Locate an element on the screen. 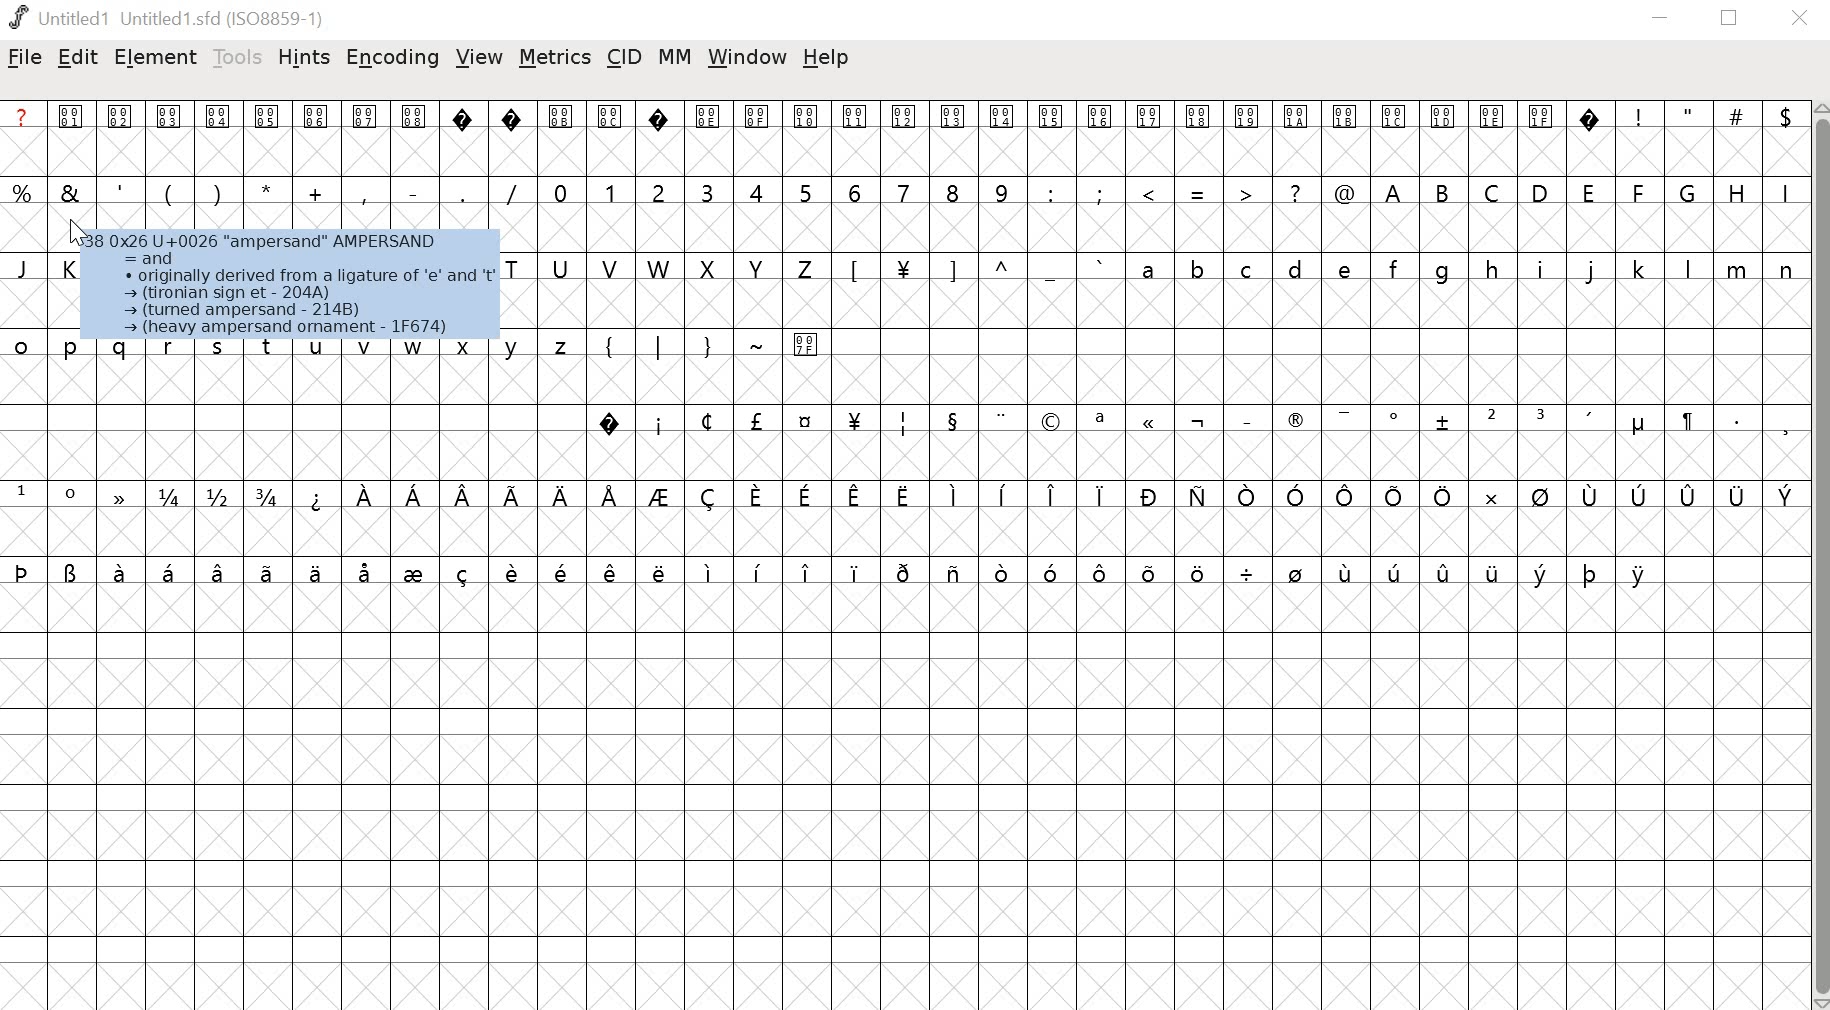 The image size is (1830, 1010). 0018 is located at coordinates (1200, 139).